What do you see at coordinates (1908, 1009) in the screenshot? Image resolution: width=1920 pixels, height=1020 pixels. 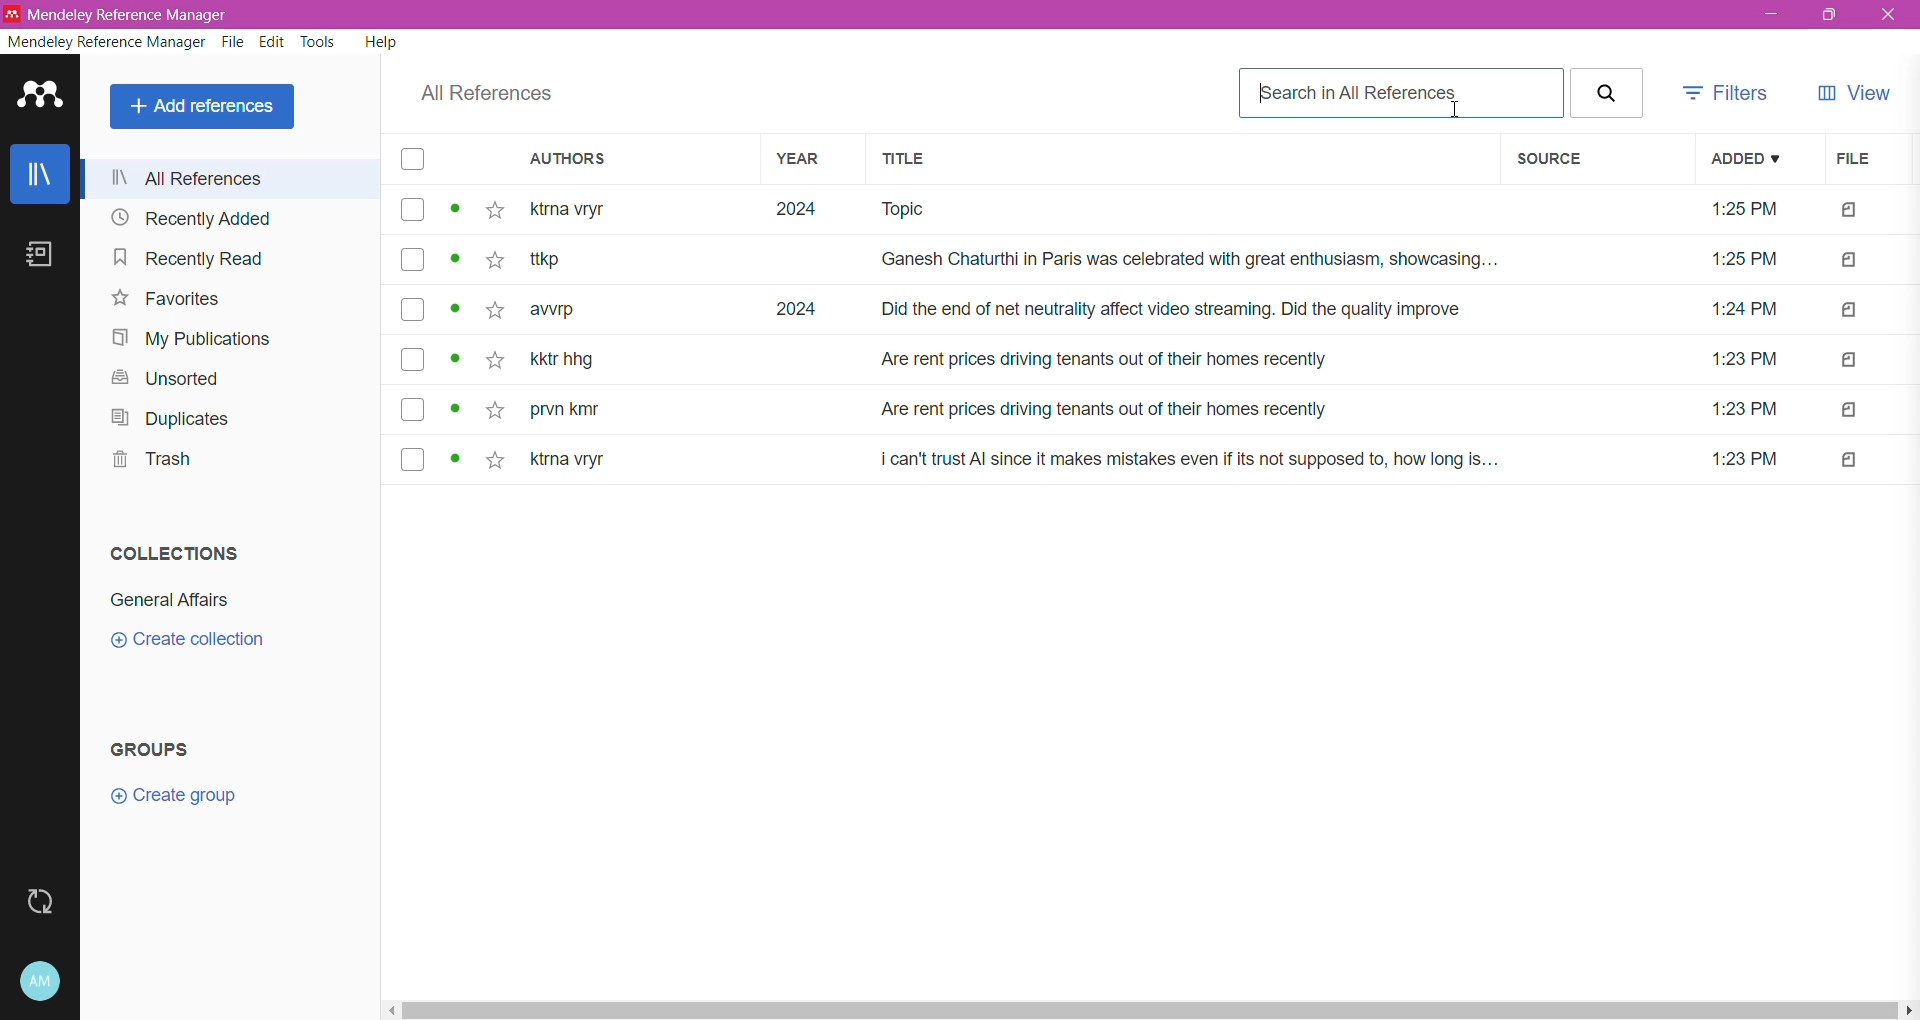 I see `move right` at bounding box center [1908, 1009].